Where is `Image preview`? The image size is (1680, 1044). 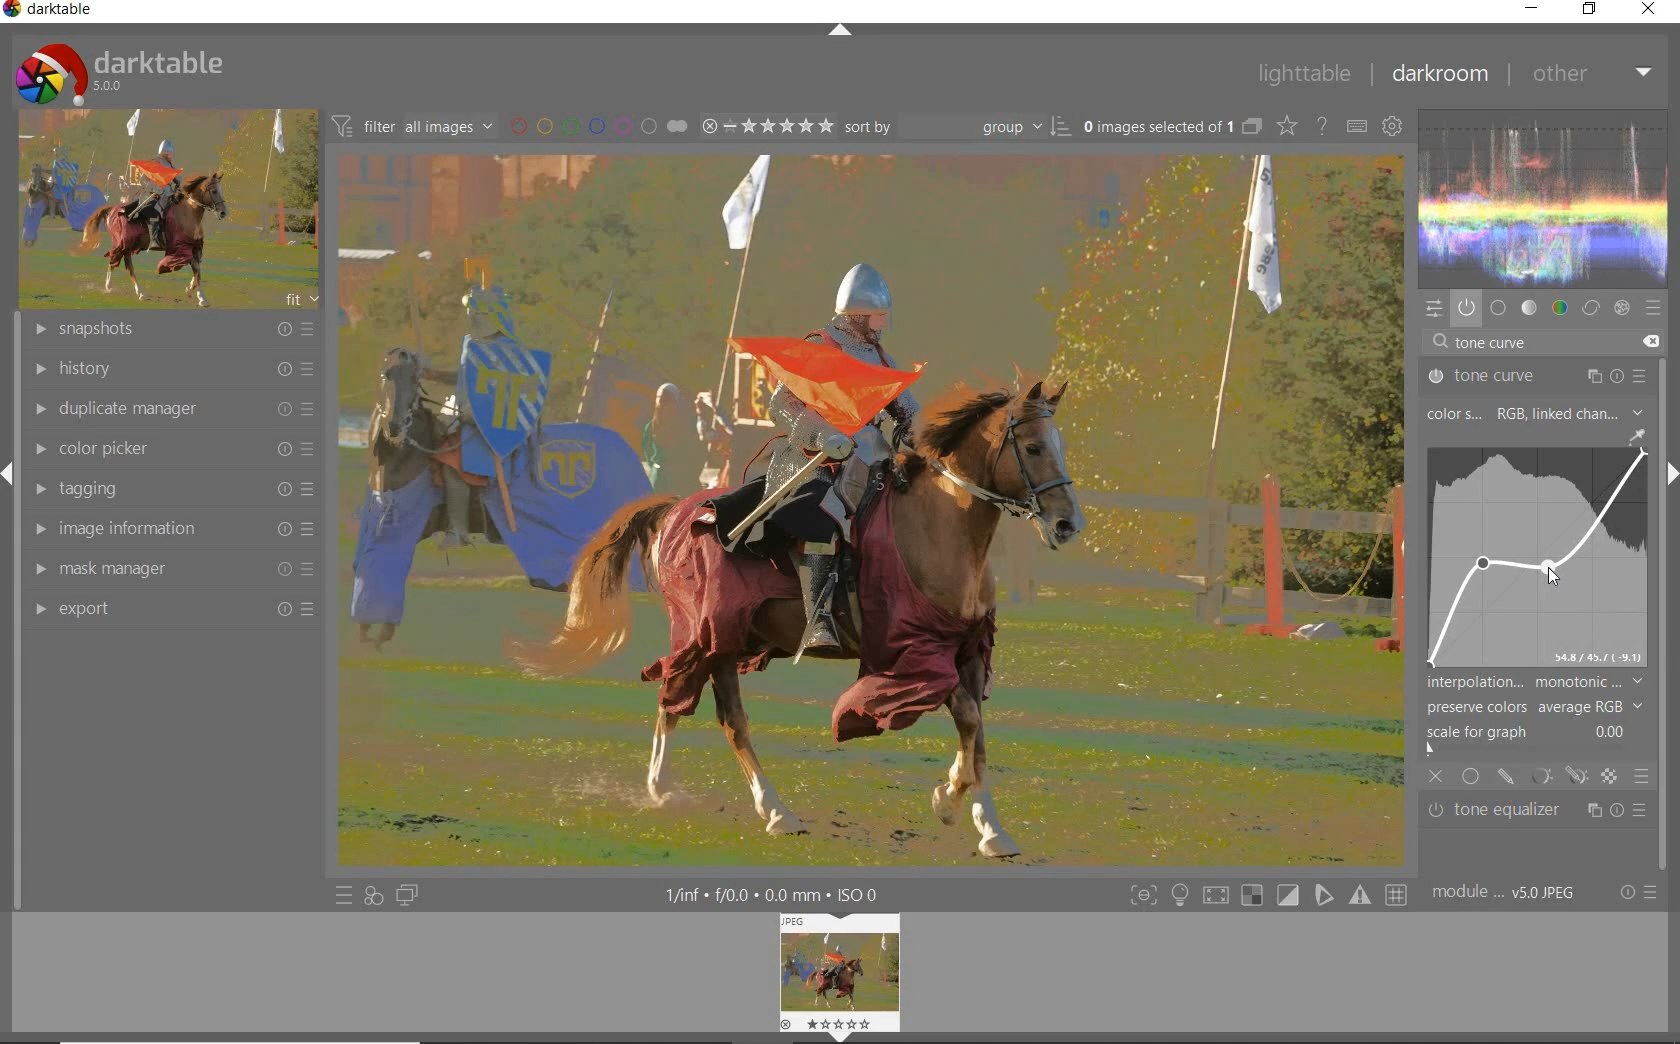
Image preview is located at coordinates (843, 974).